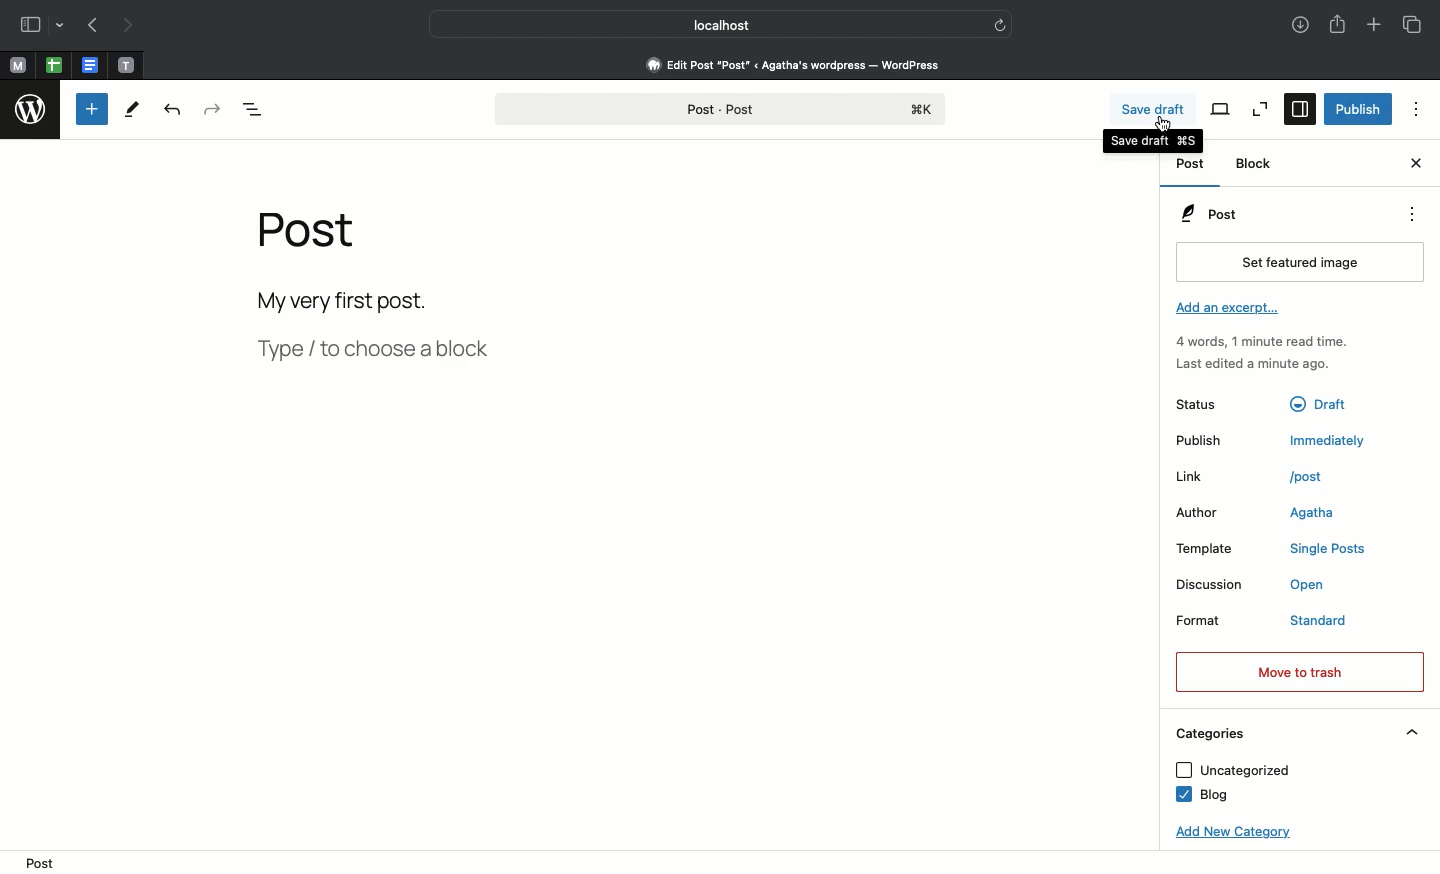 The width and height of the screenshot is (1440, 874). I want to click on Immediately, so click(1332, 440).